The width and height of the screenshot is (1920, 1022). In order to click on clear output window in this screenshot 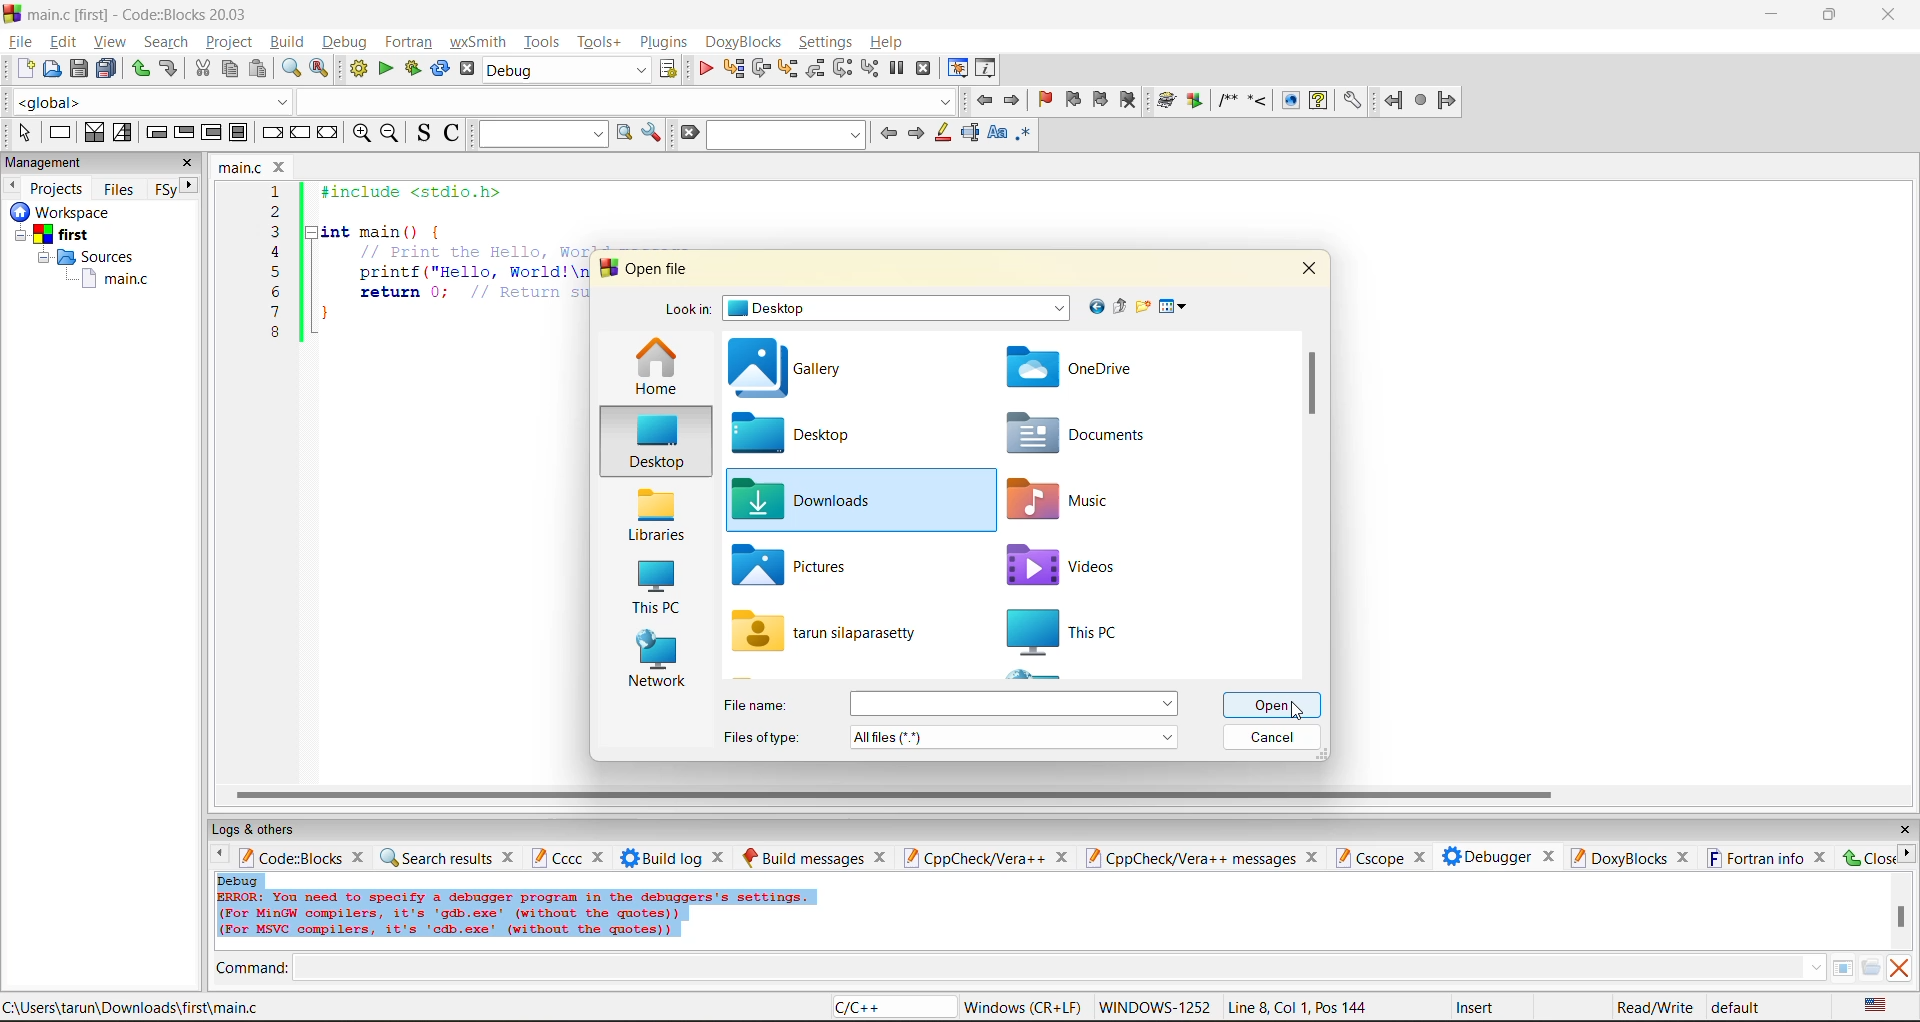, I will do `click(1898, 967)`.